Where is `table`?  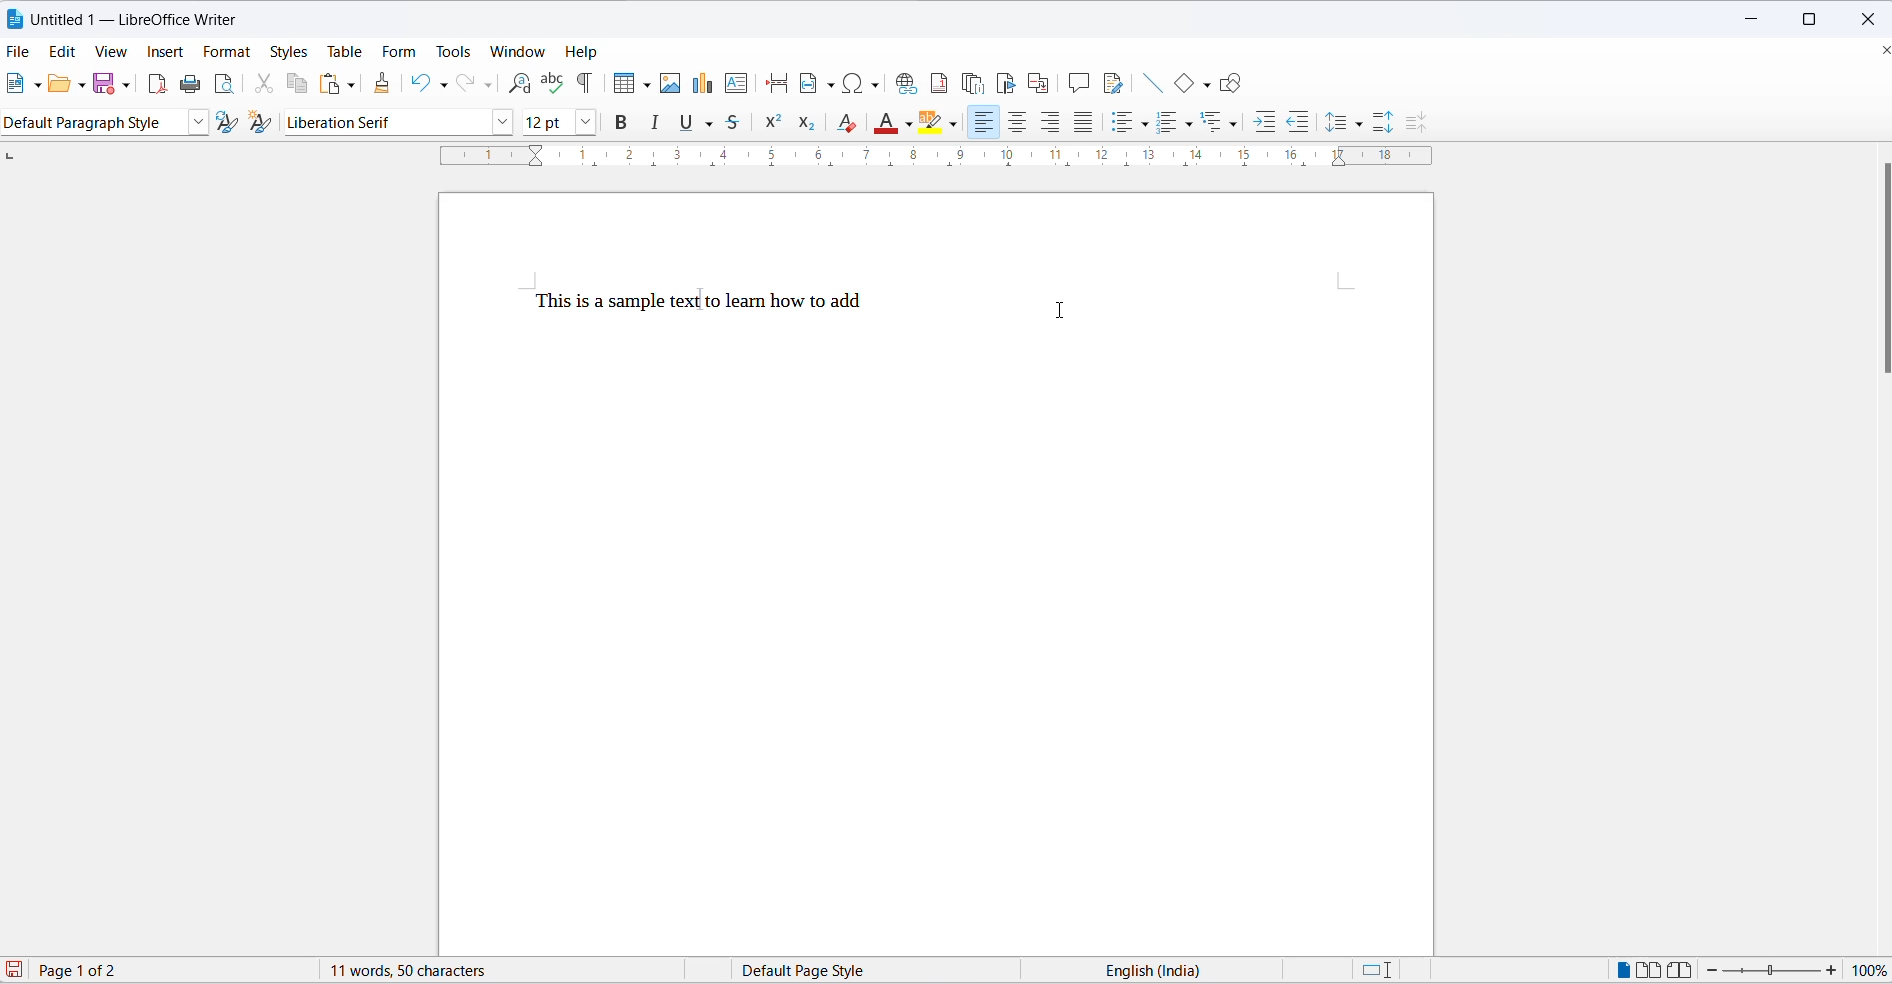
table is located at coordinates (345, 51).